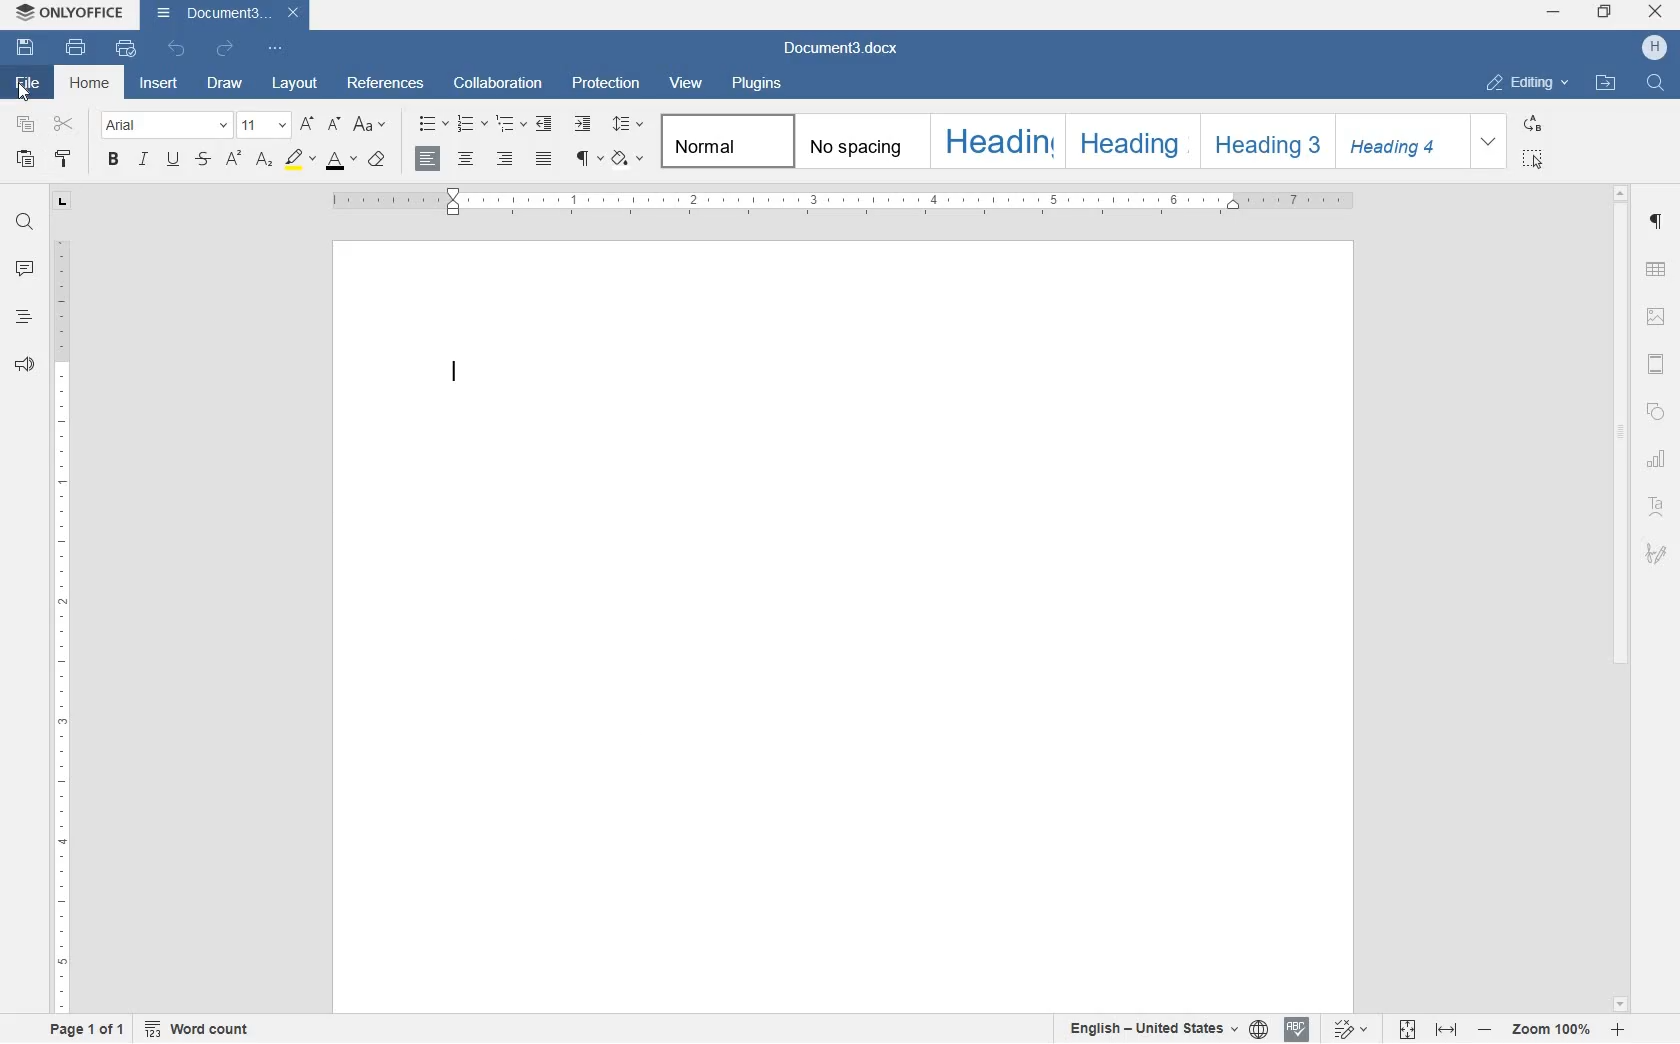 The height and width of the screenshot is (1044, 1680). Describe the element at coordinates (291, 86) in the screenshot. I see `layout` at that location.